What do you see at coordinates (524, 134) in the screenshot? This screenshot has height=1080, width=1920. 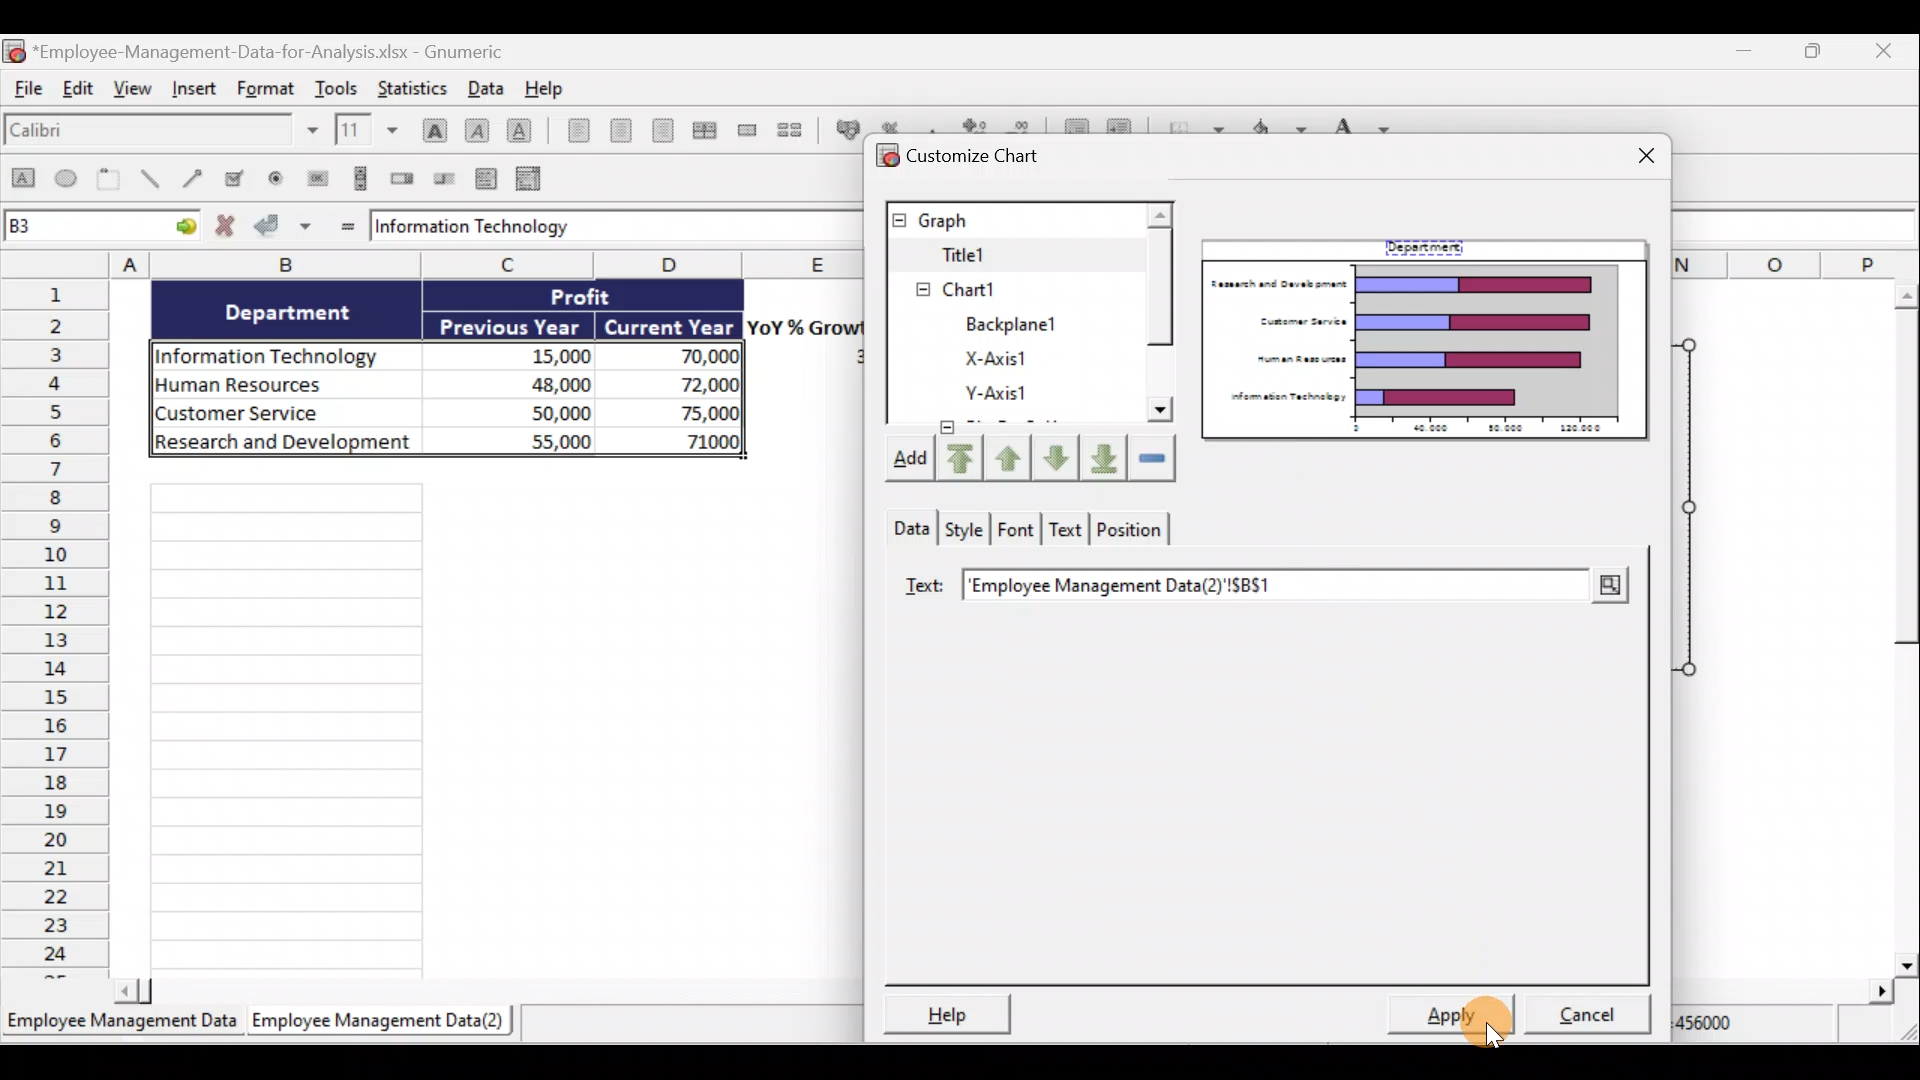 I see `Underline` at bounding box center [524, 134].